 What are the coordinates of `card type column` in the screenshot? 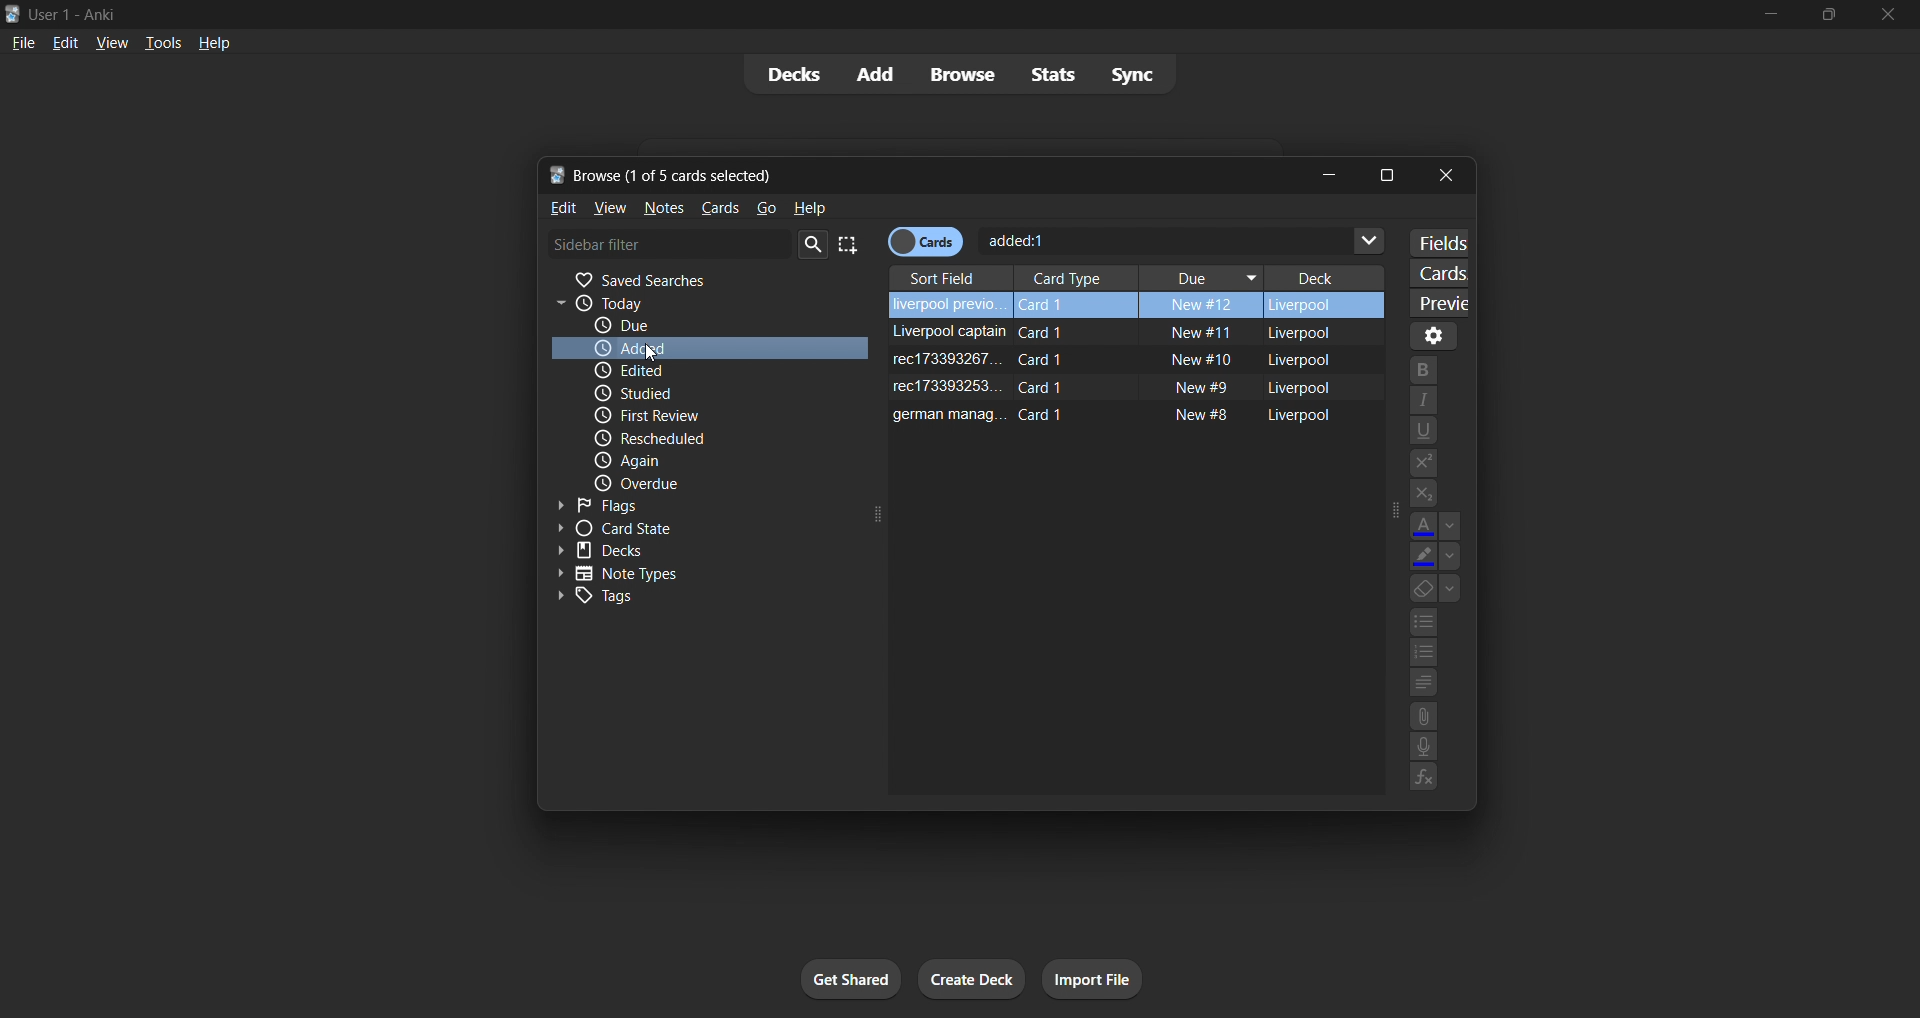 It's located at (1072, 273).